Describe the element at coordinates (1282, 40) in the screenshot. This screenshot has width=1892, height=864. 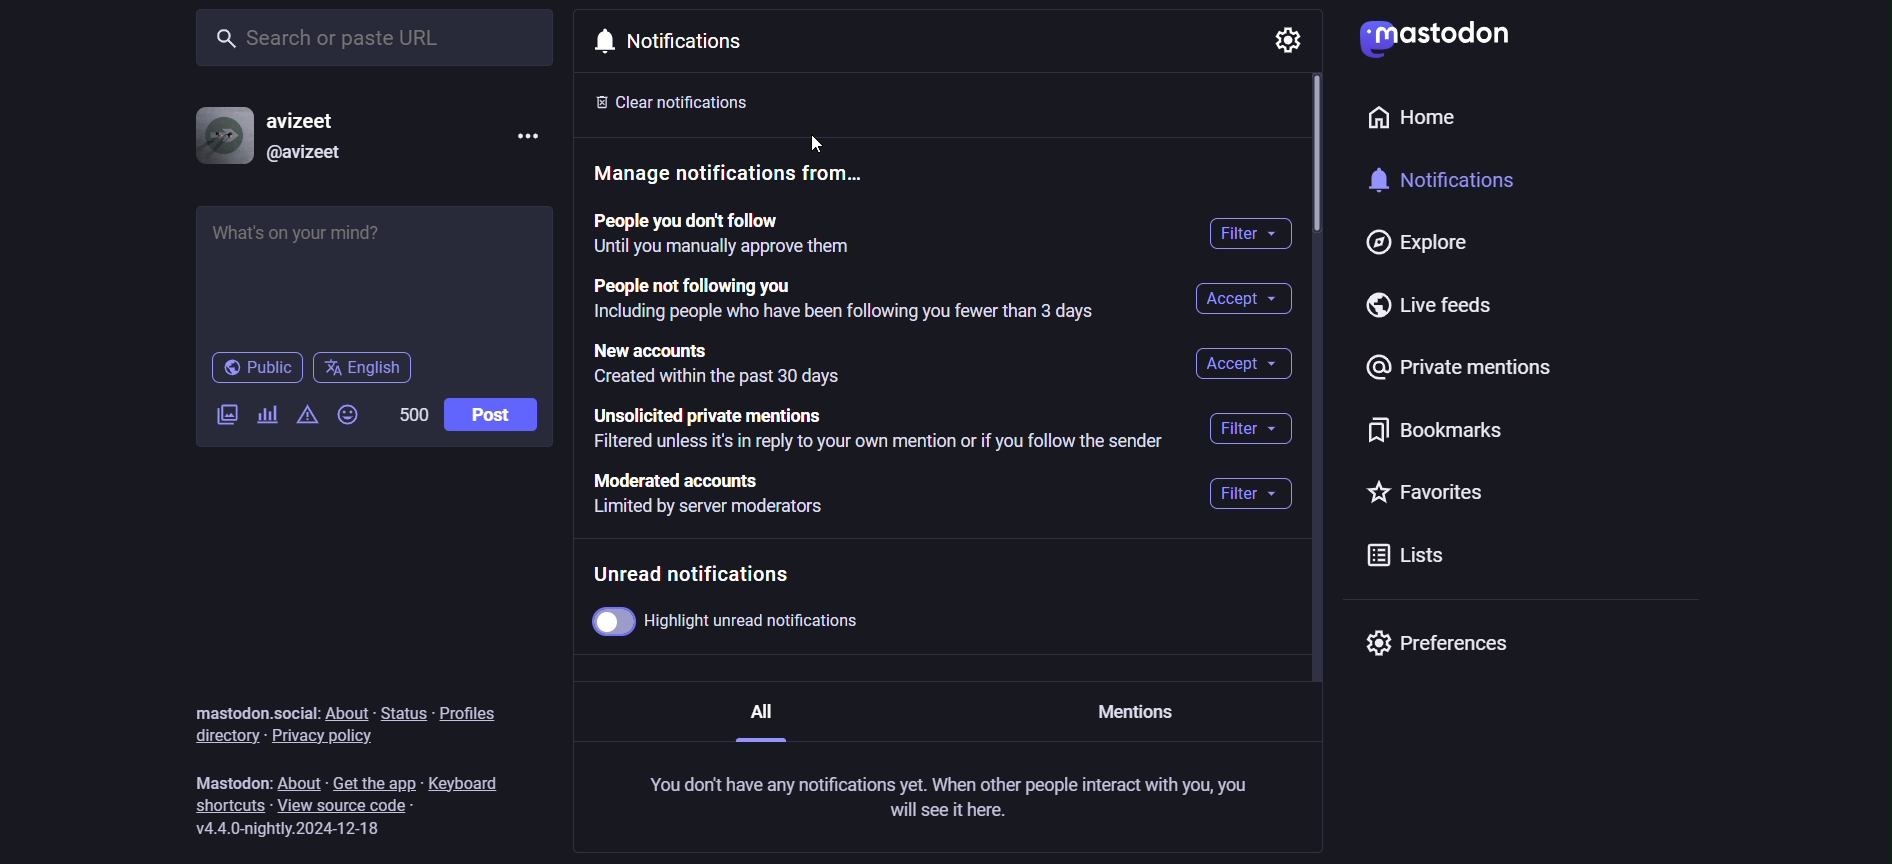
I see `setting` at that location.